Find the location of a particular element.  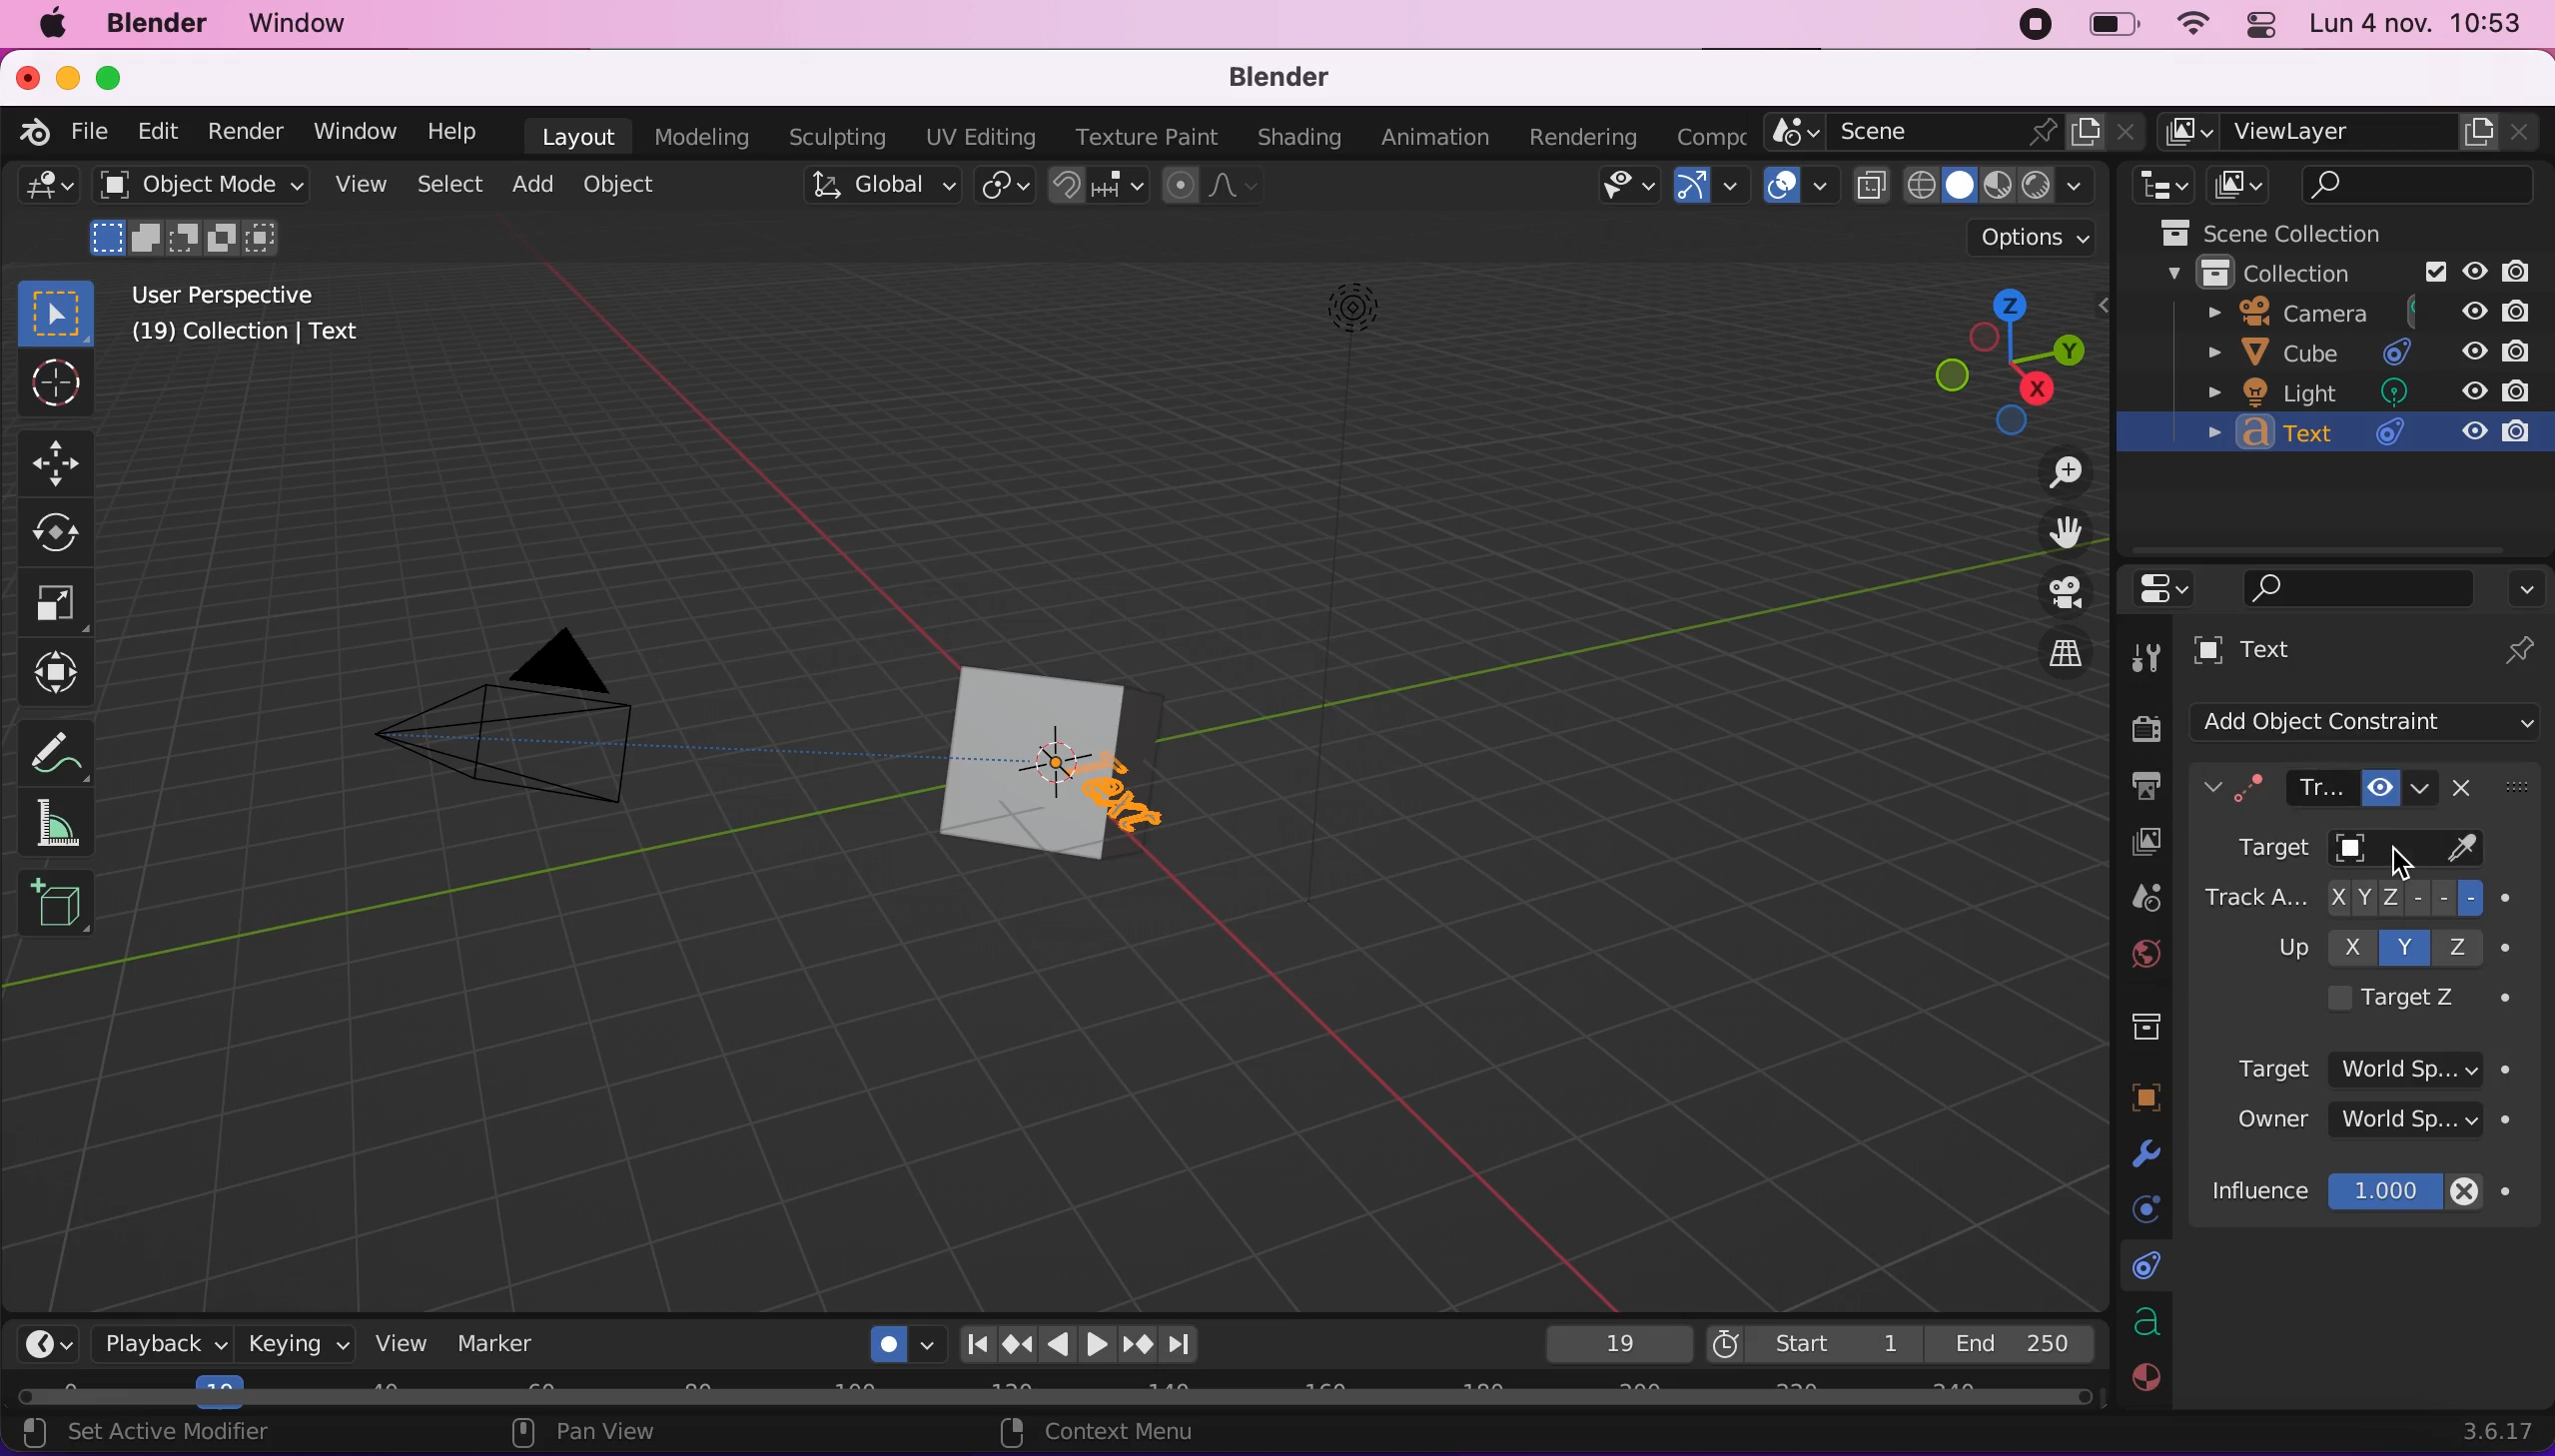

objects is located at coordinates (2149, 1097).